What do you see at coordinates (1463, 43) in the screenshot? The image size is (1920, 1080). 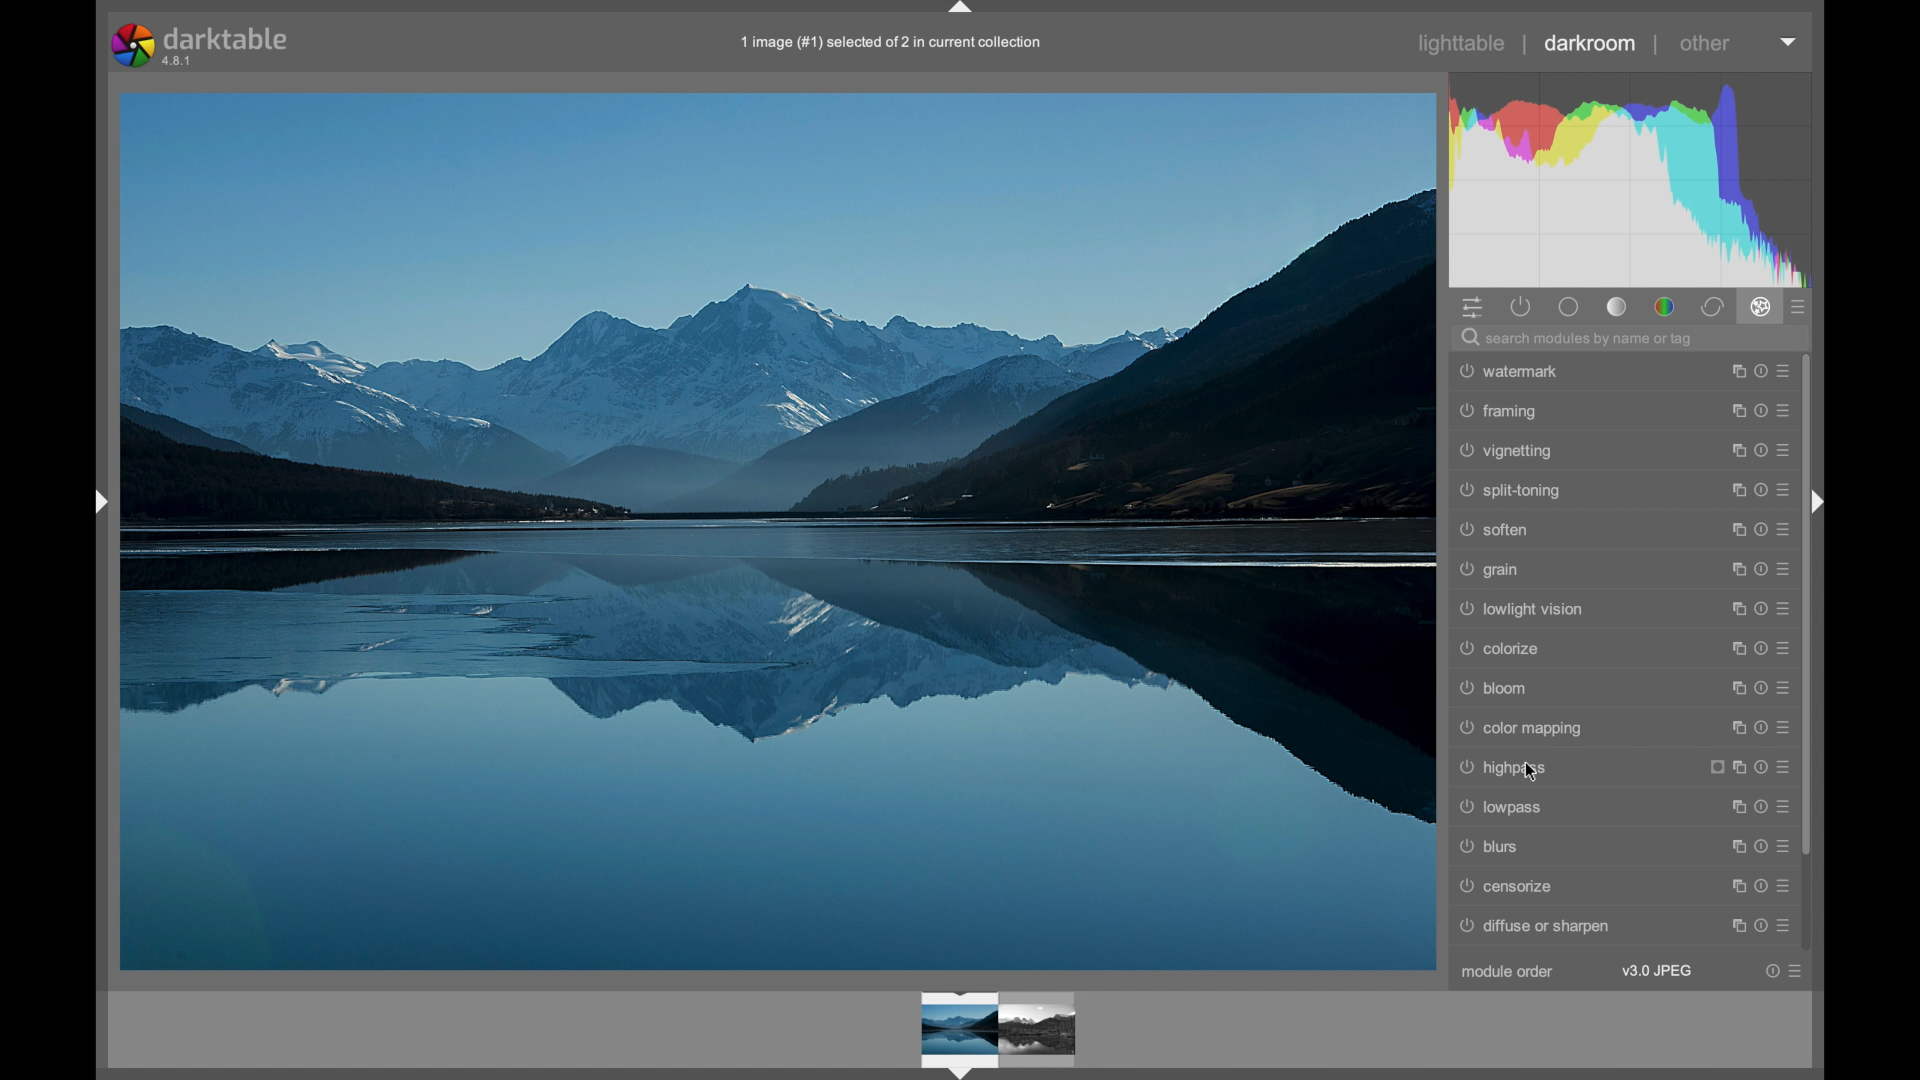 I see `lighttable` at bounding box center [1463, 43].